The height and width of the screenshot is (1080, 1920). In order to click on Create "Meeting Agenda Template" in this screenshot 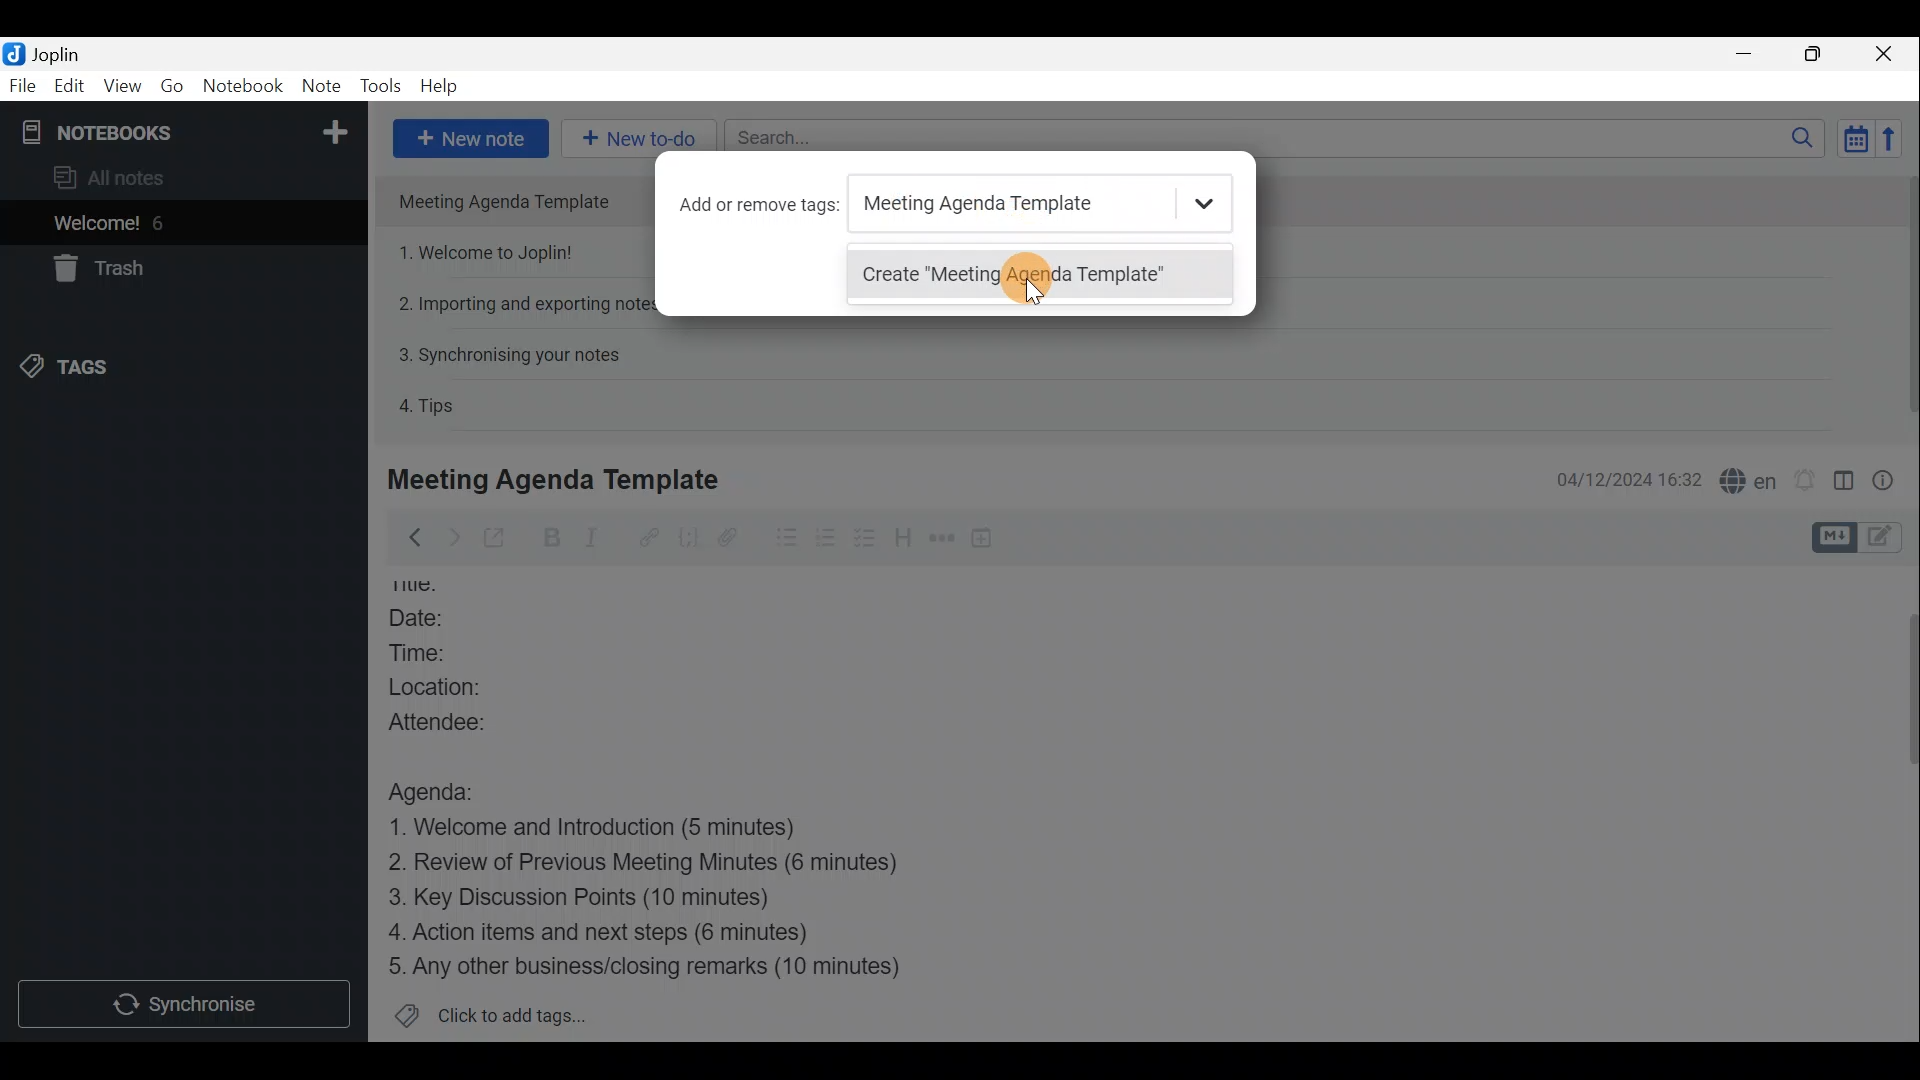, I will do `click(1039, 278)`.